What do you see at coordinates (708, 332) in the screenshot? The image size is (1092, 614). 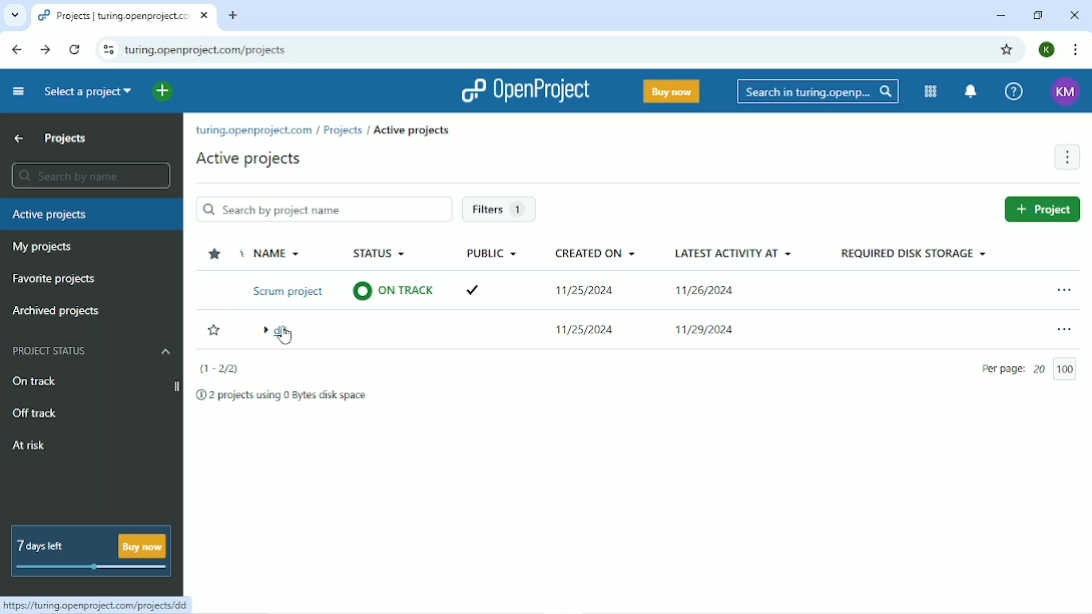 I see `11/29/2024` at bounding box center [708, 332].